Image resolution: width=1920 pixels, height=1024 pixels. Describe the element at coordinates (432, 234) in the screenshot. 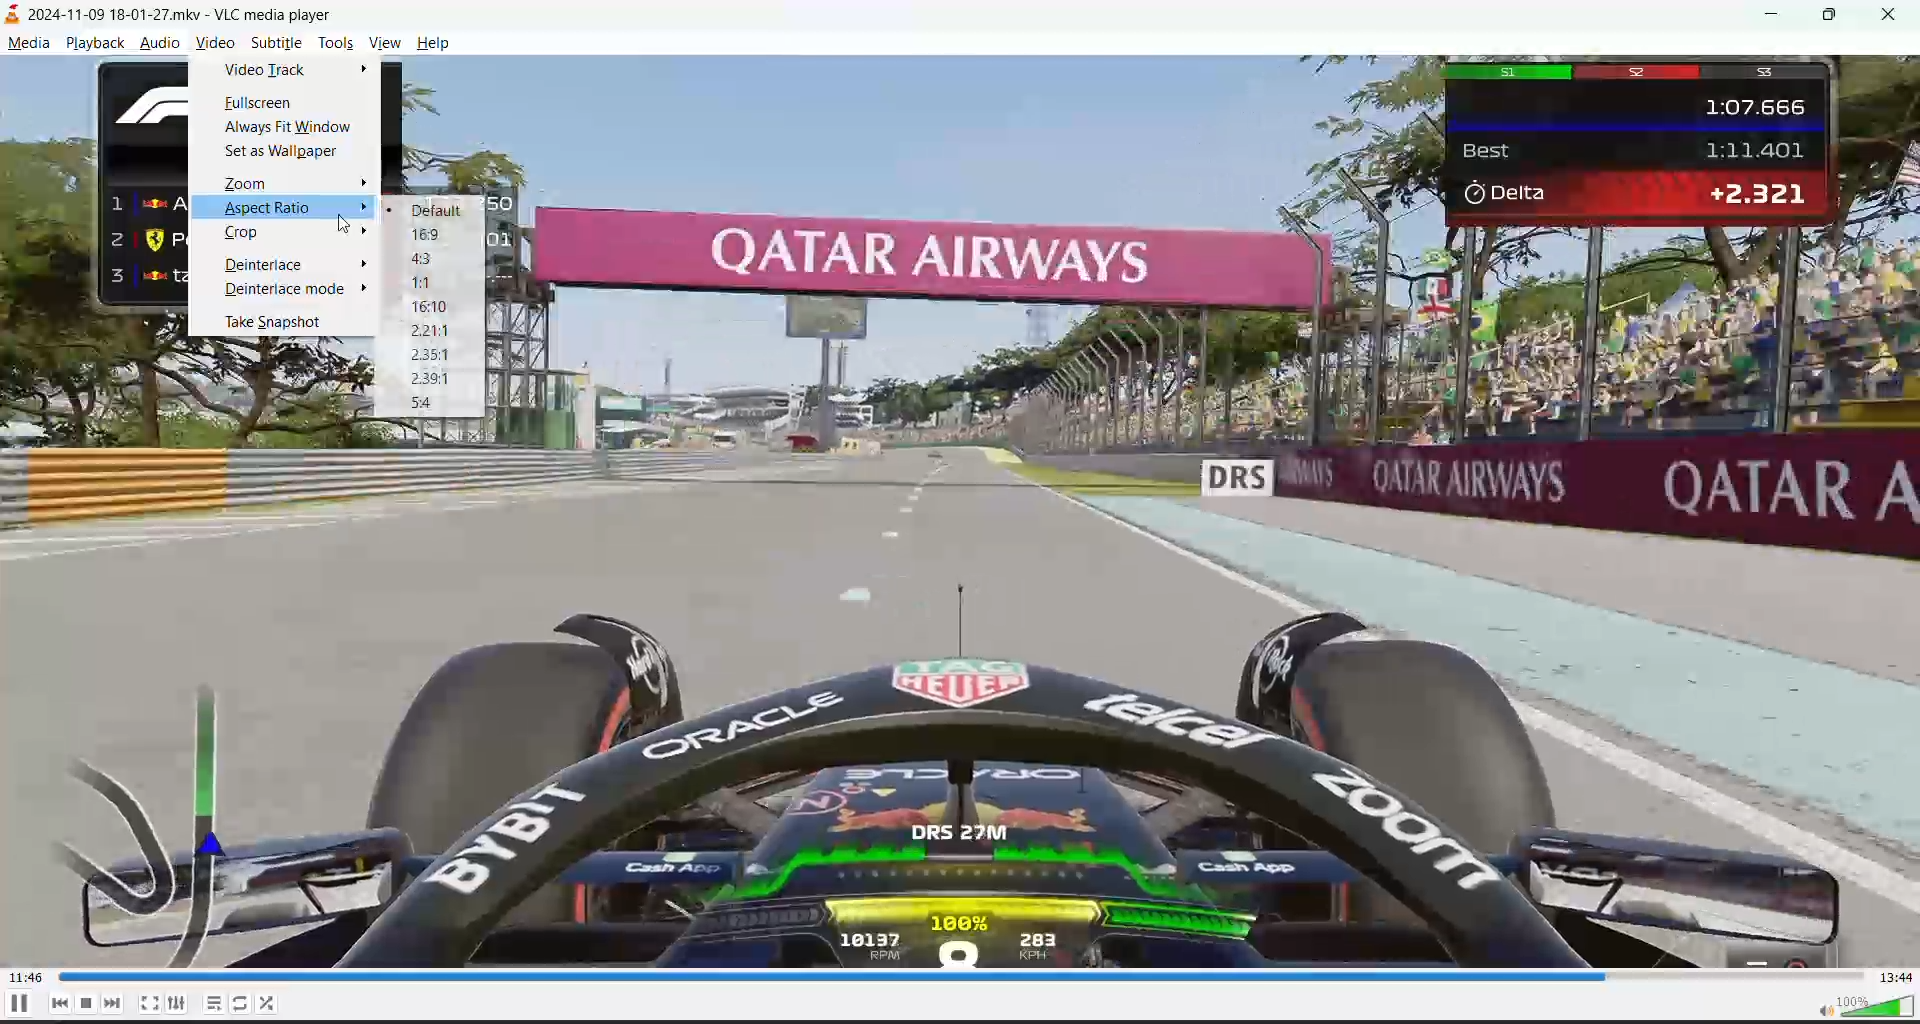

I see `16:9` at that location.